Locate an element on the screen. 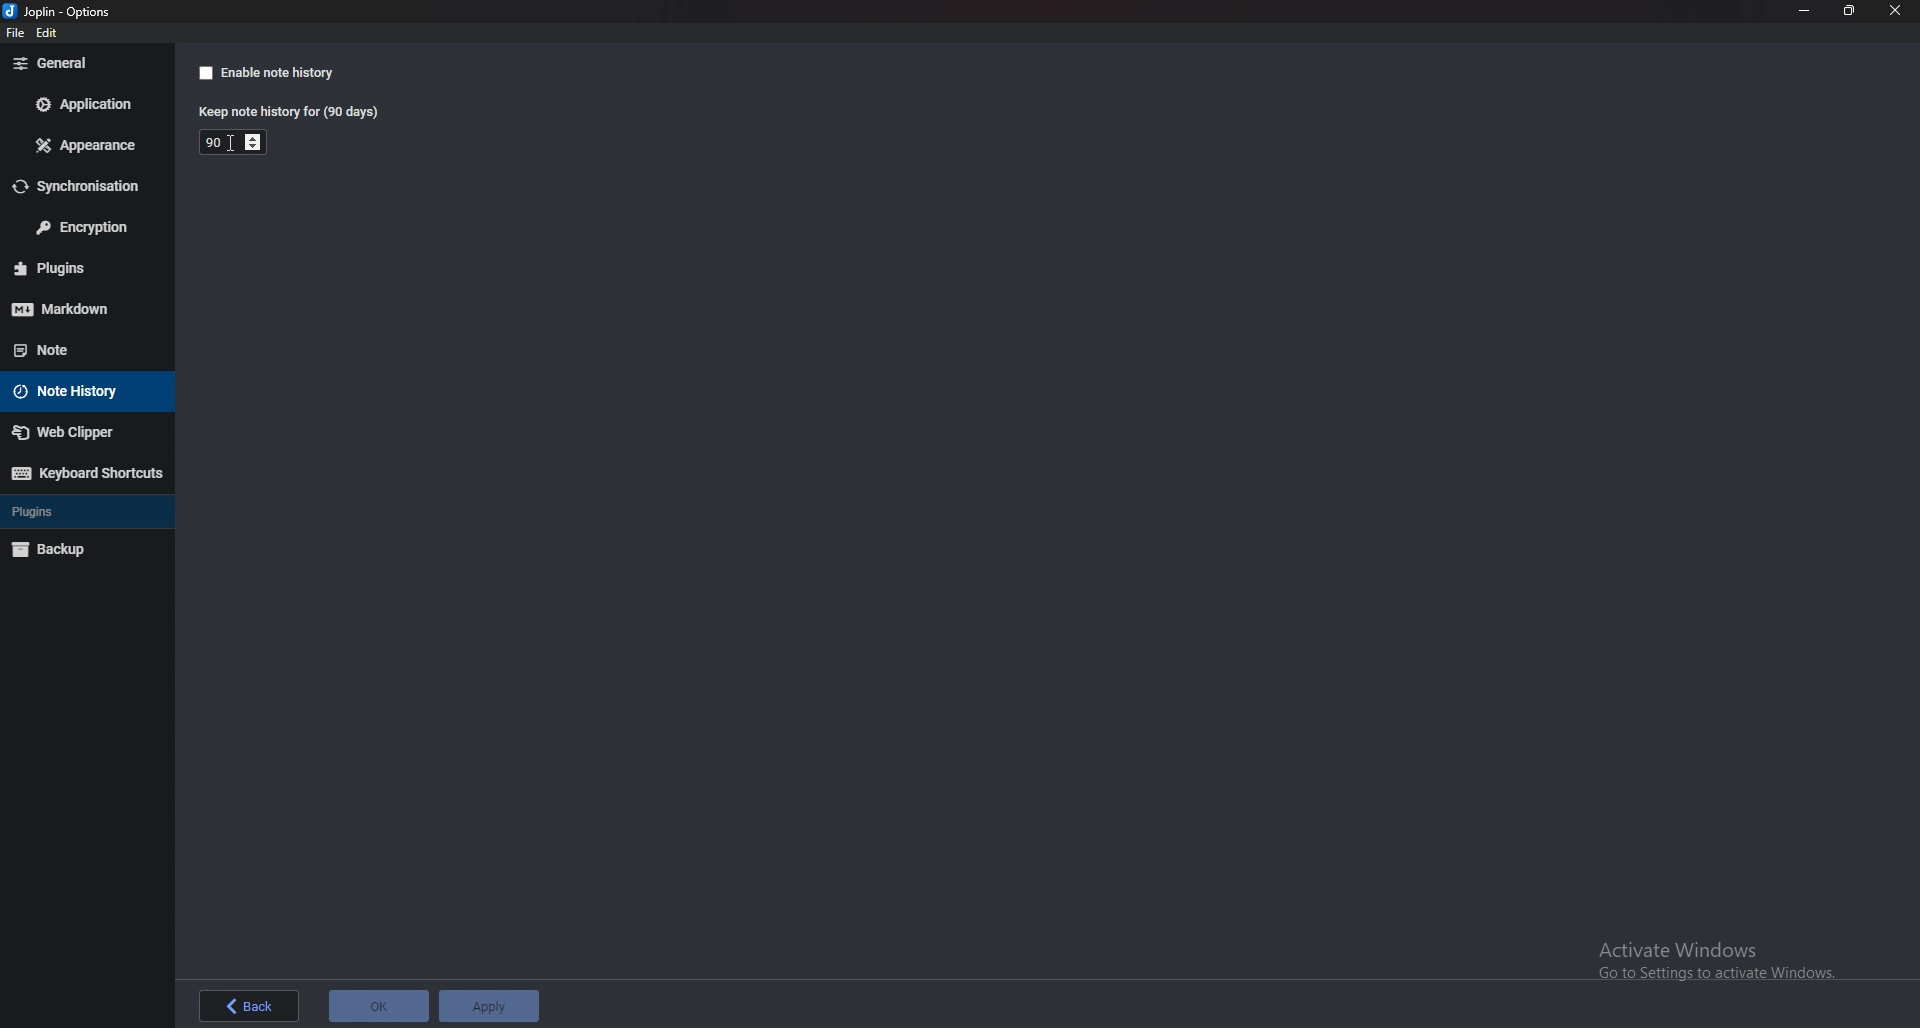 The image size is (1920, 1028). back is located at coordinates (249, 1007).